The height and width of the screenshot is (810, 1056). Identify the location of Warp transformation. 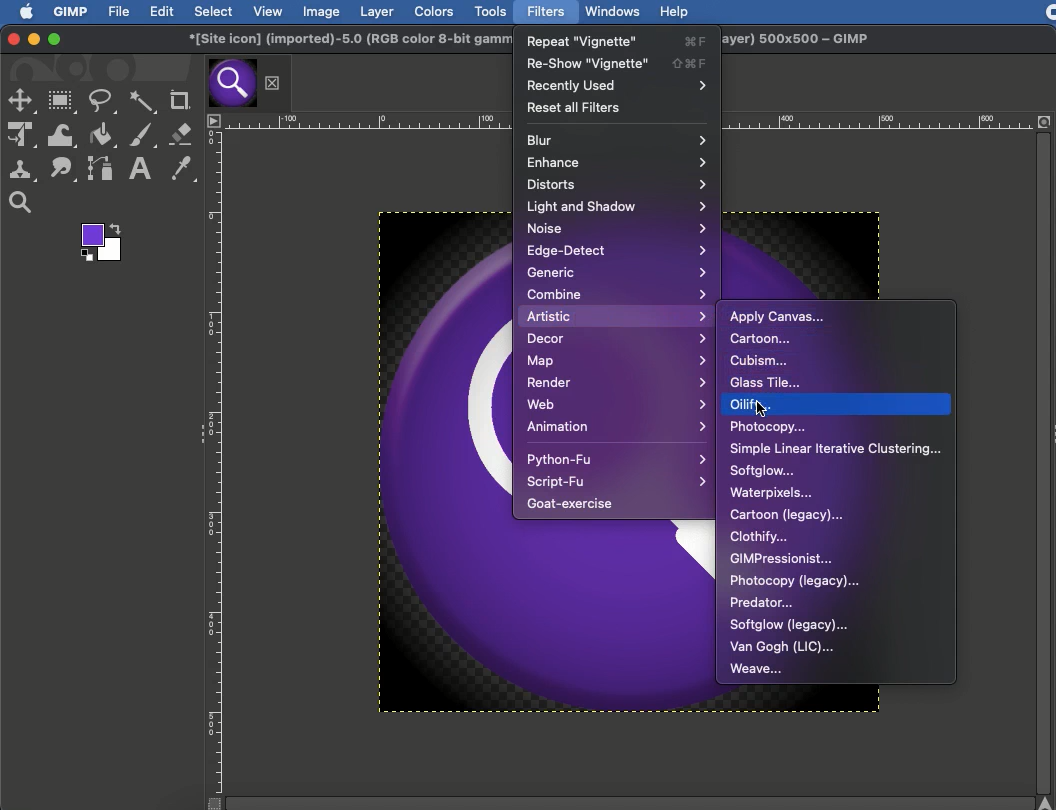
(62, 136).